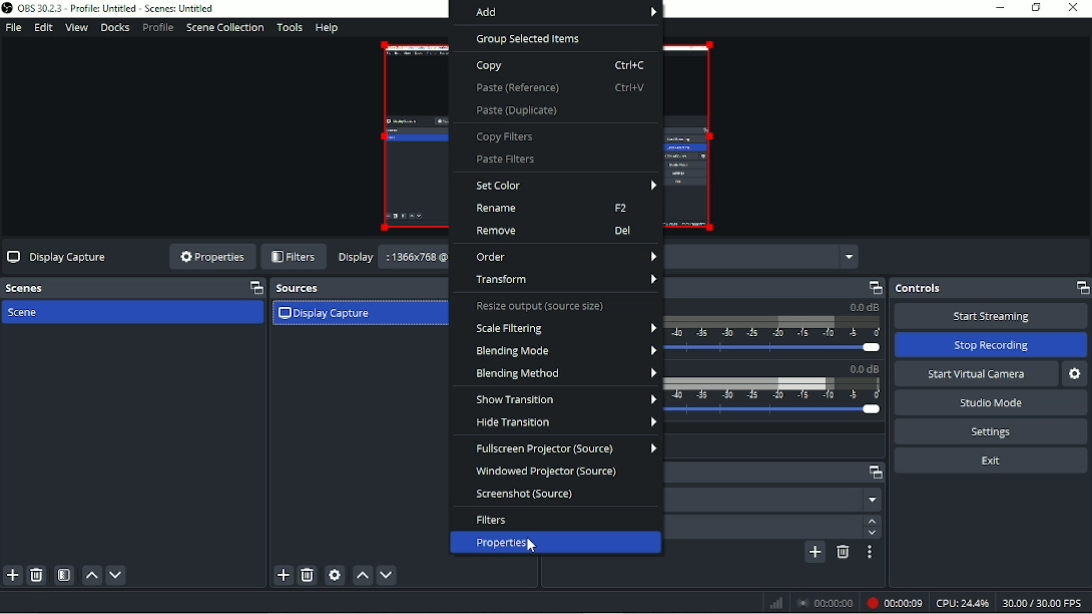 This screenshot has width=1092, height=614. What do you see at coordinates (564, 449) in the screenshot?
I see `Fullscreen Projector` at bounding box center [564, 449].